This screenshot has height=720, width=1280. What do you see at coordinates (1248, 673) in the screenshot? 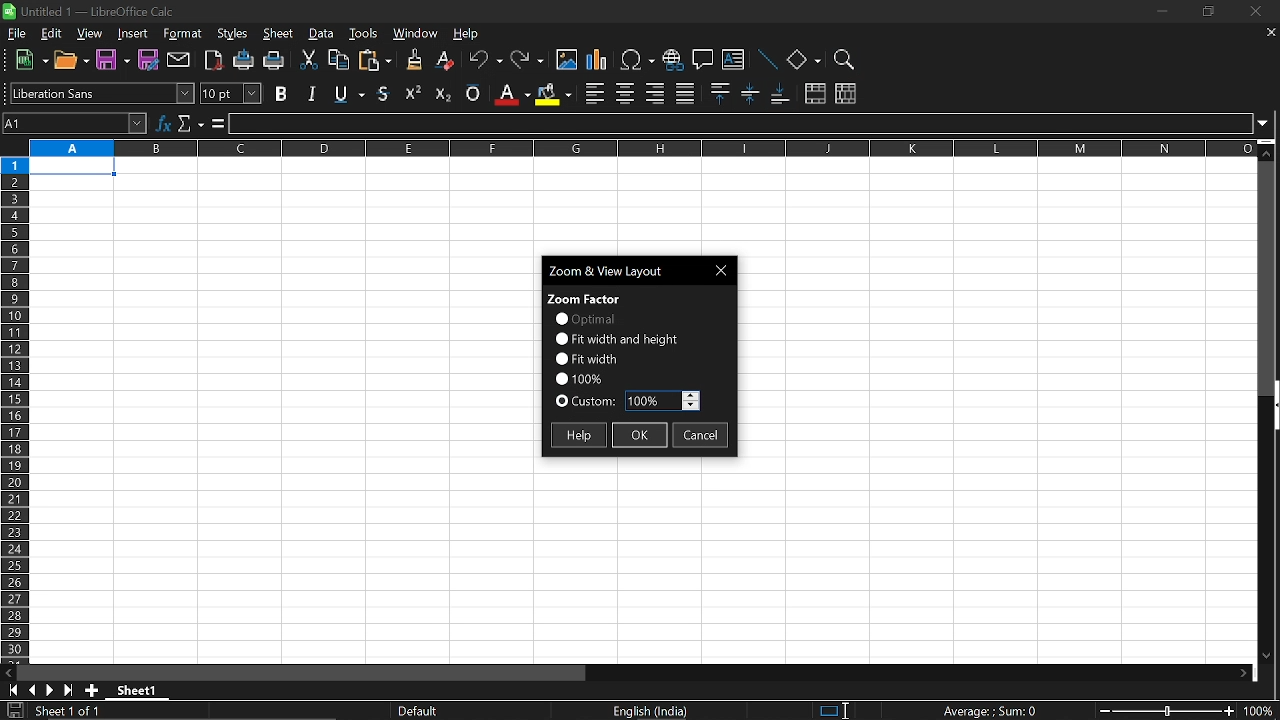
I see `move right` at bounding box center [1248, 673].